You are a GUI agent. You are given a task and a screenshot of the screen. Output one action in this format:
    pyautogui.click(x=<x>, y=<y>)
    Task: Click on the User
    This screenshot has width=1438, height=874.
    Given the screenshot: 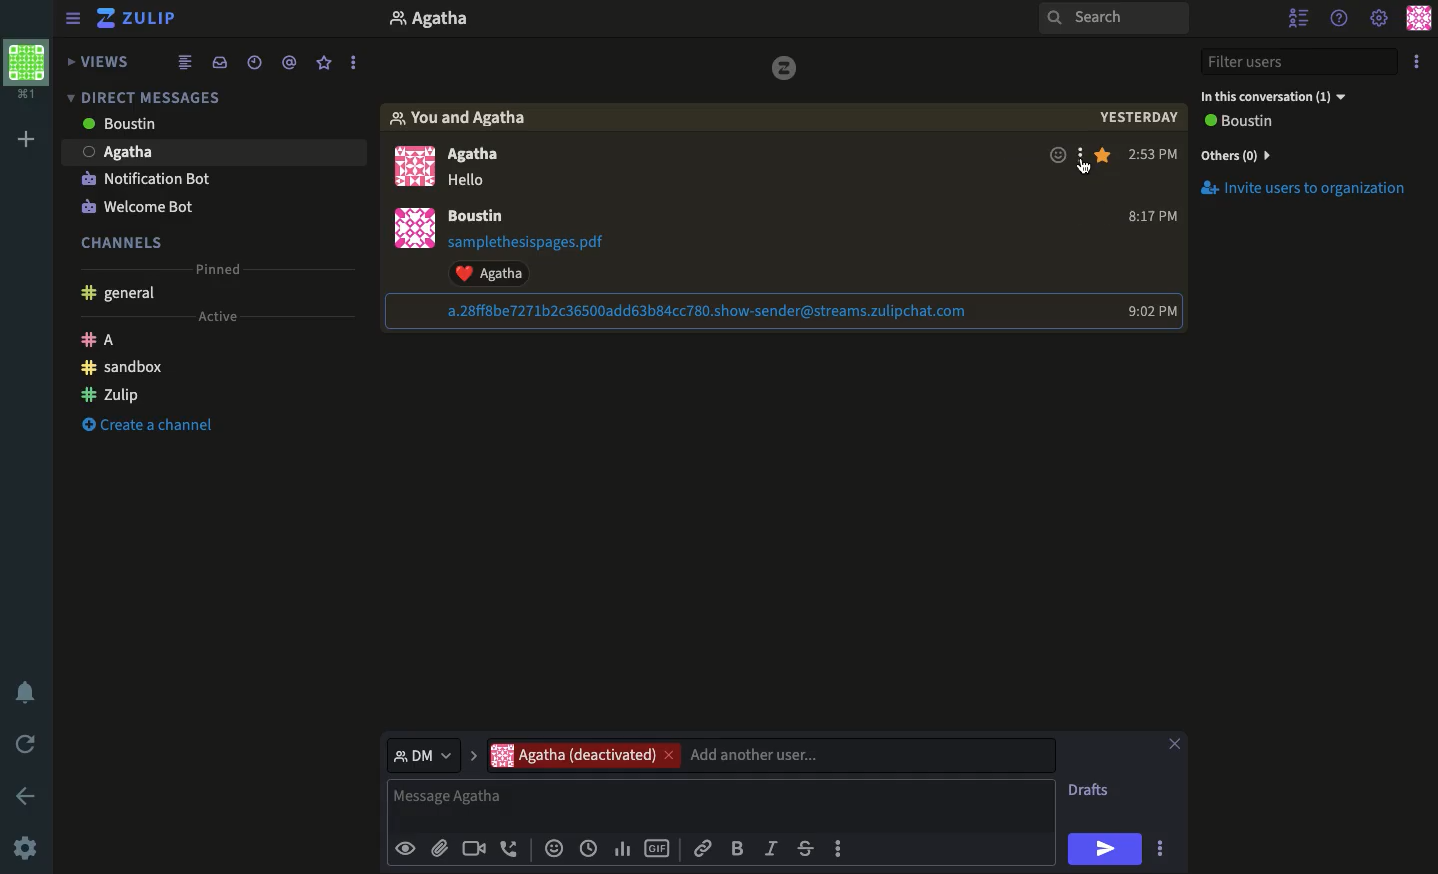 What is the action you would take?
    pyautogui.click(x=451, y=21)
    